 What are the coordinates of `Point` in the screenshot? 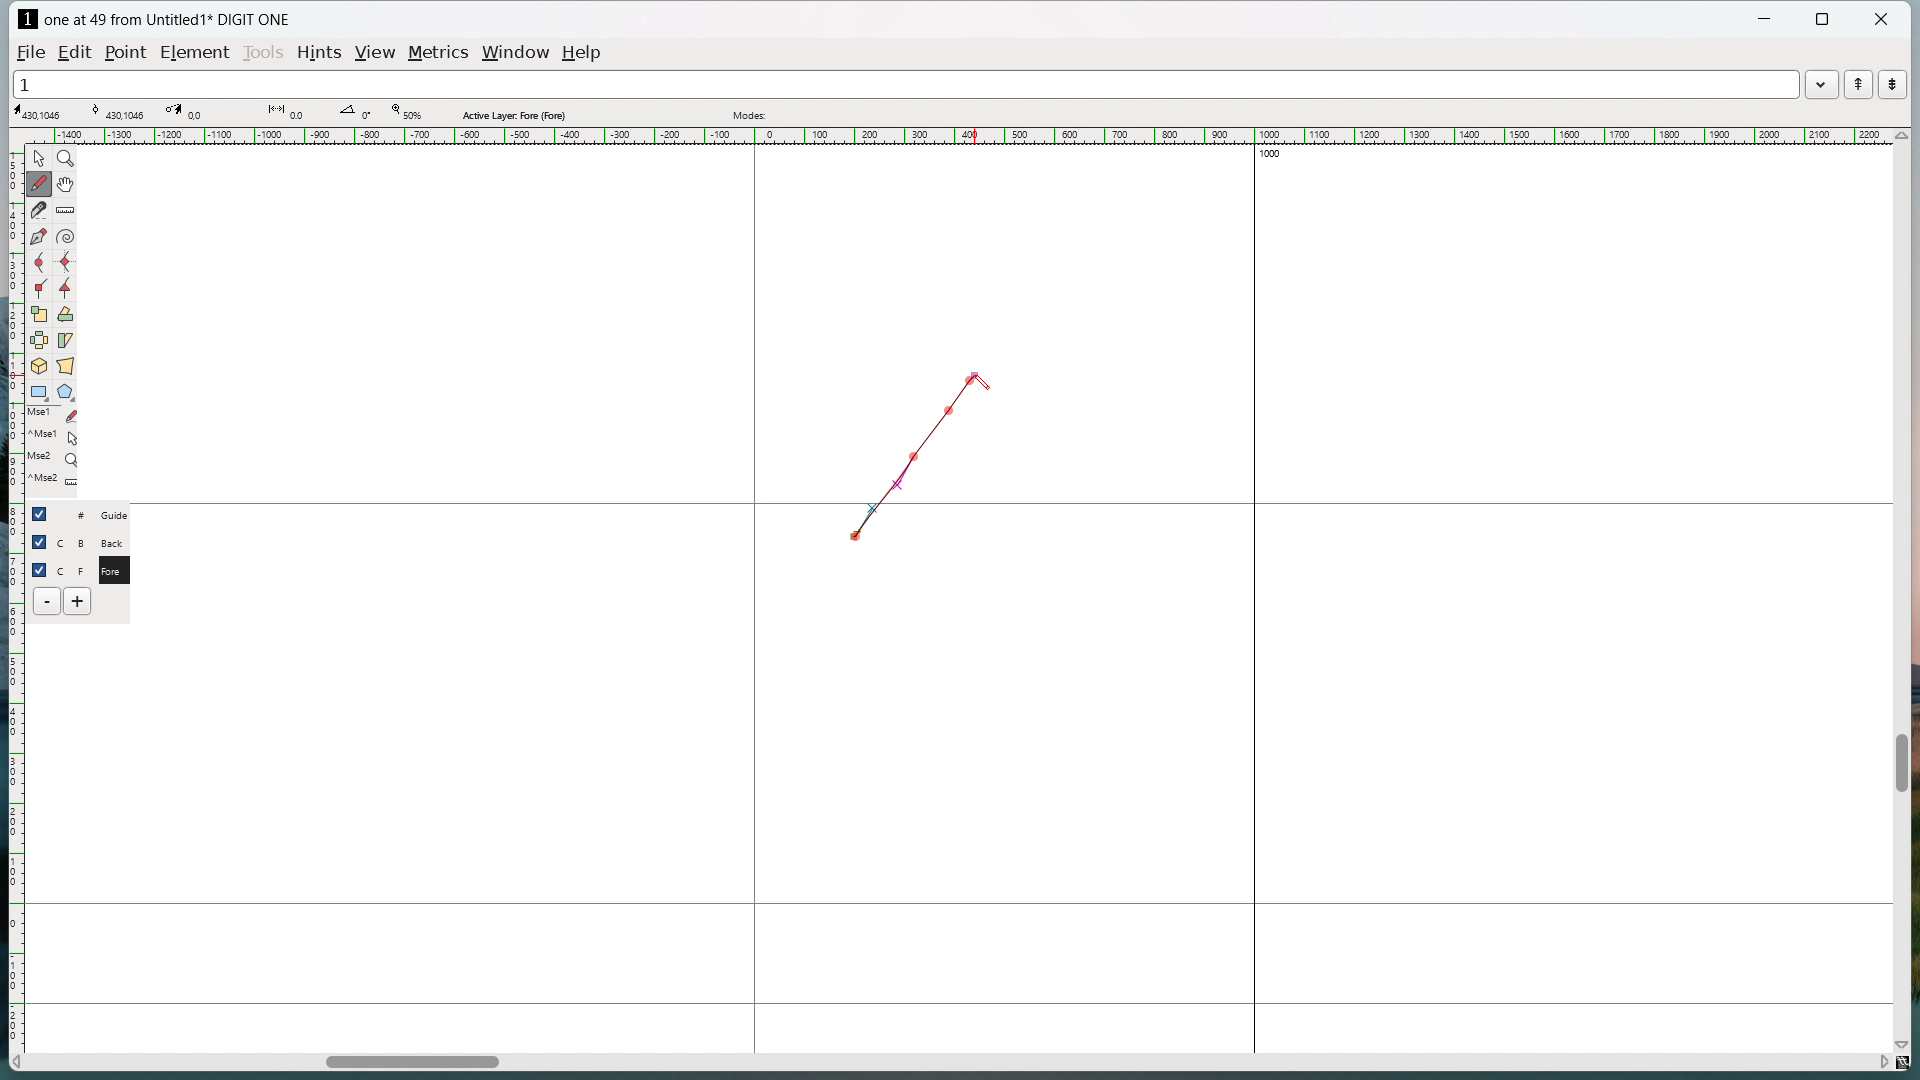 It's located at (129, 51).